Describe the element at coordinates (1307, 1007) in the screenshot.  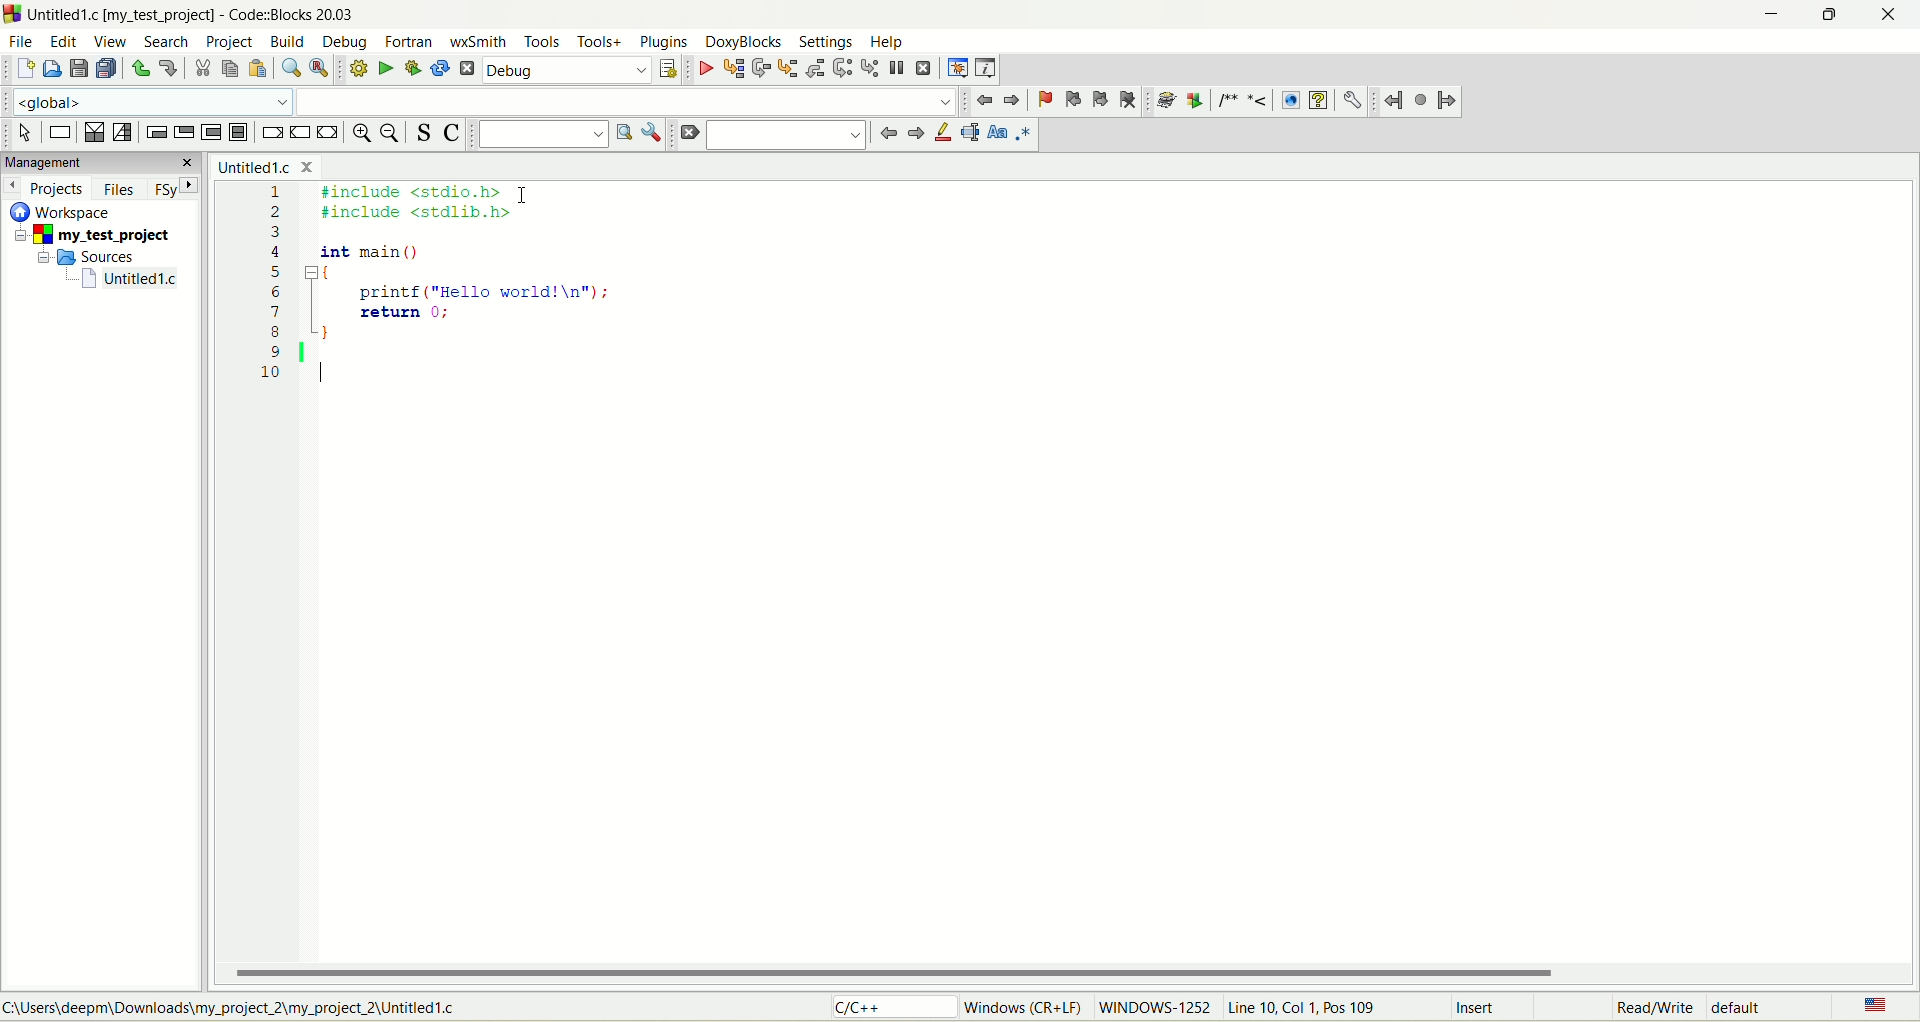
I see `Line 10, Col 1, Pos 109` at that location.